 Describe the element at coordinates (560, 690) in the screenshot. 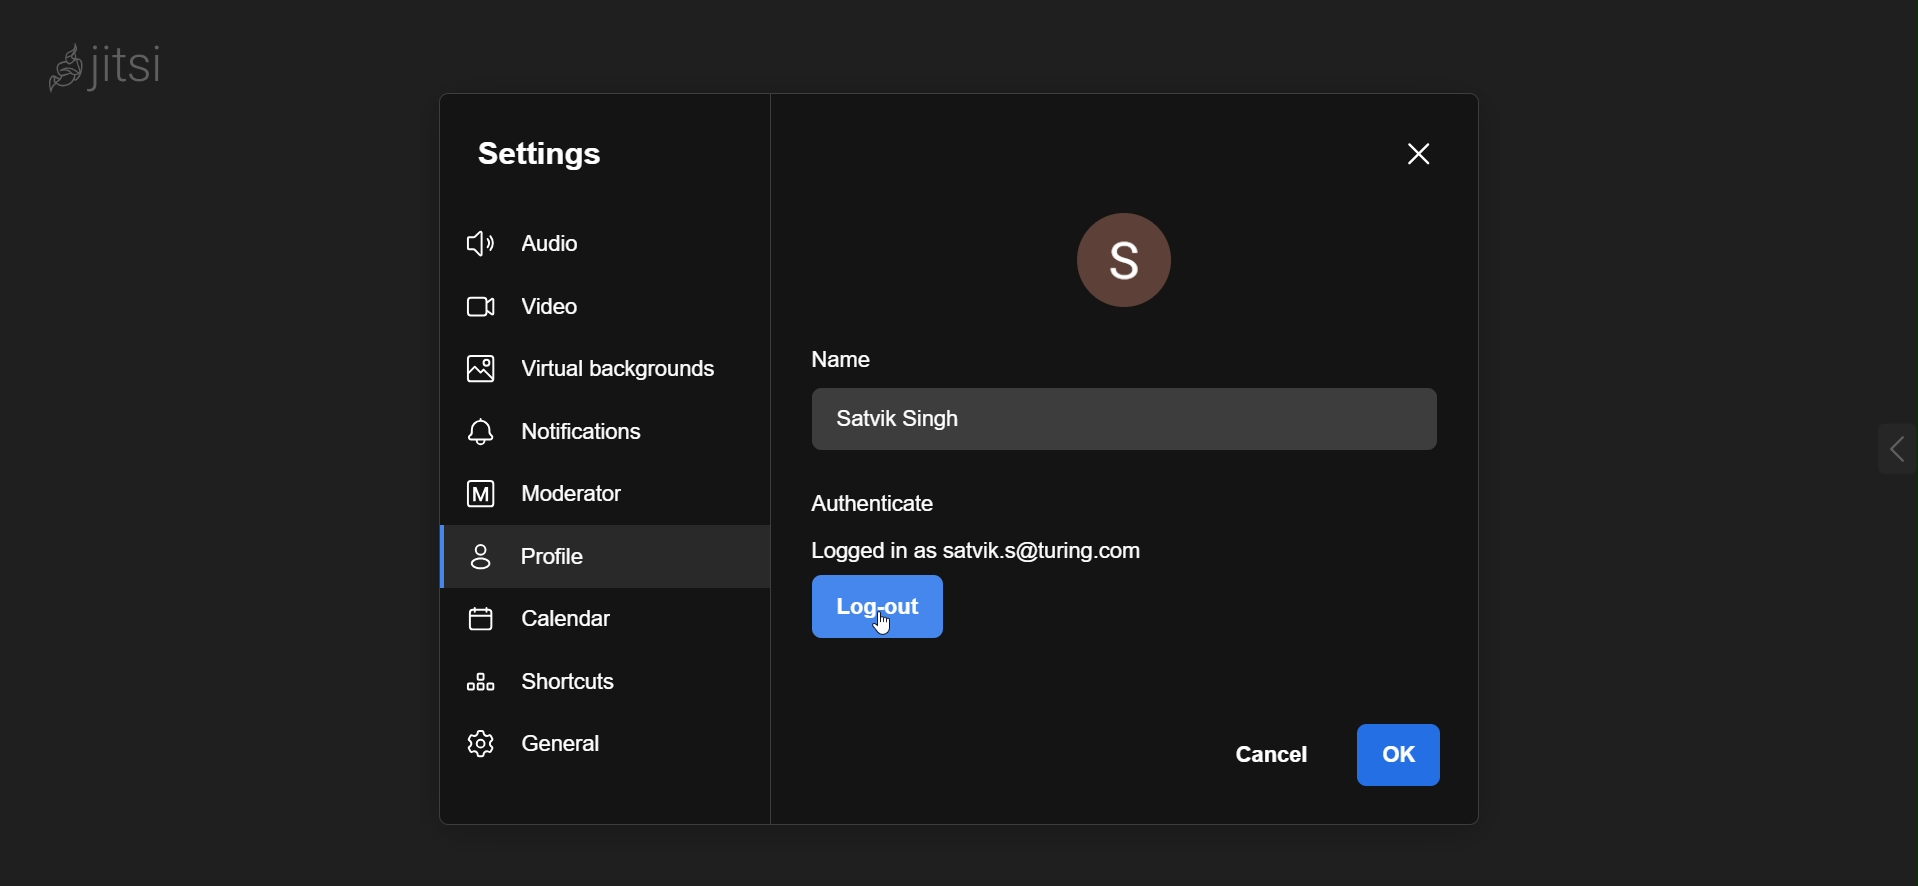

I see `shortcuts` at that location.